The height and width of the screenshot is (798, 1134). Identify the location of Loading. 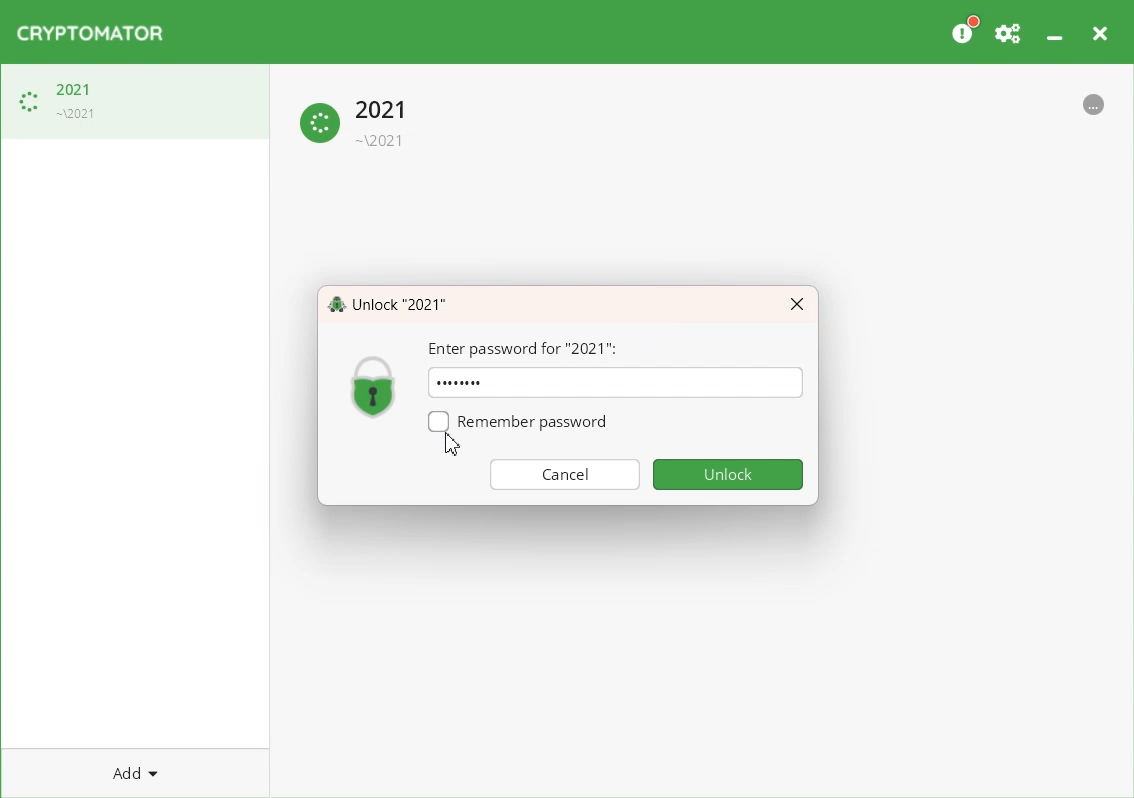
(357, 120).